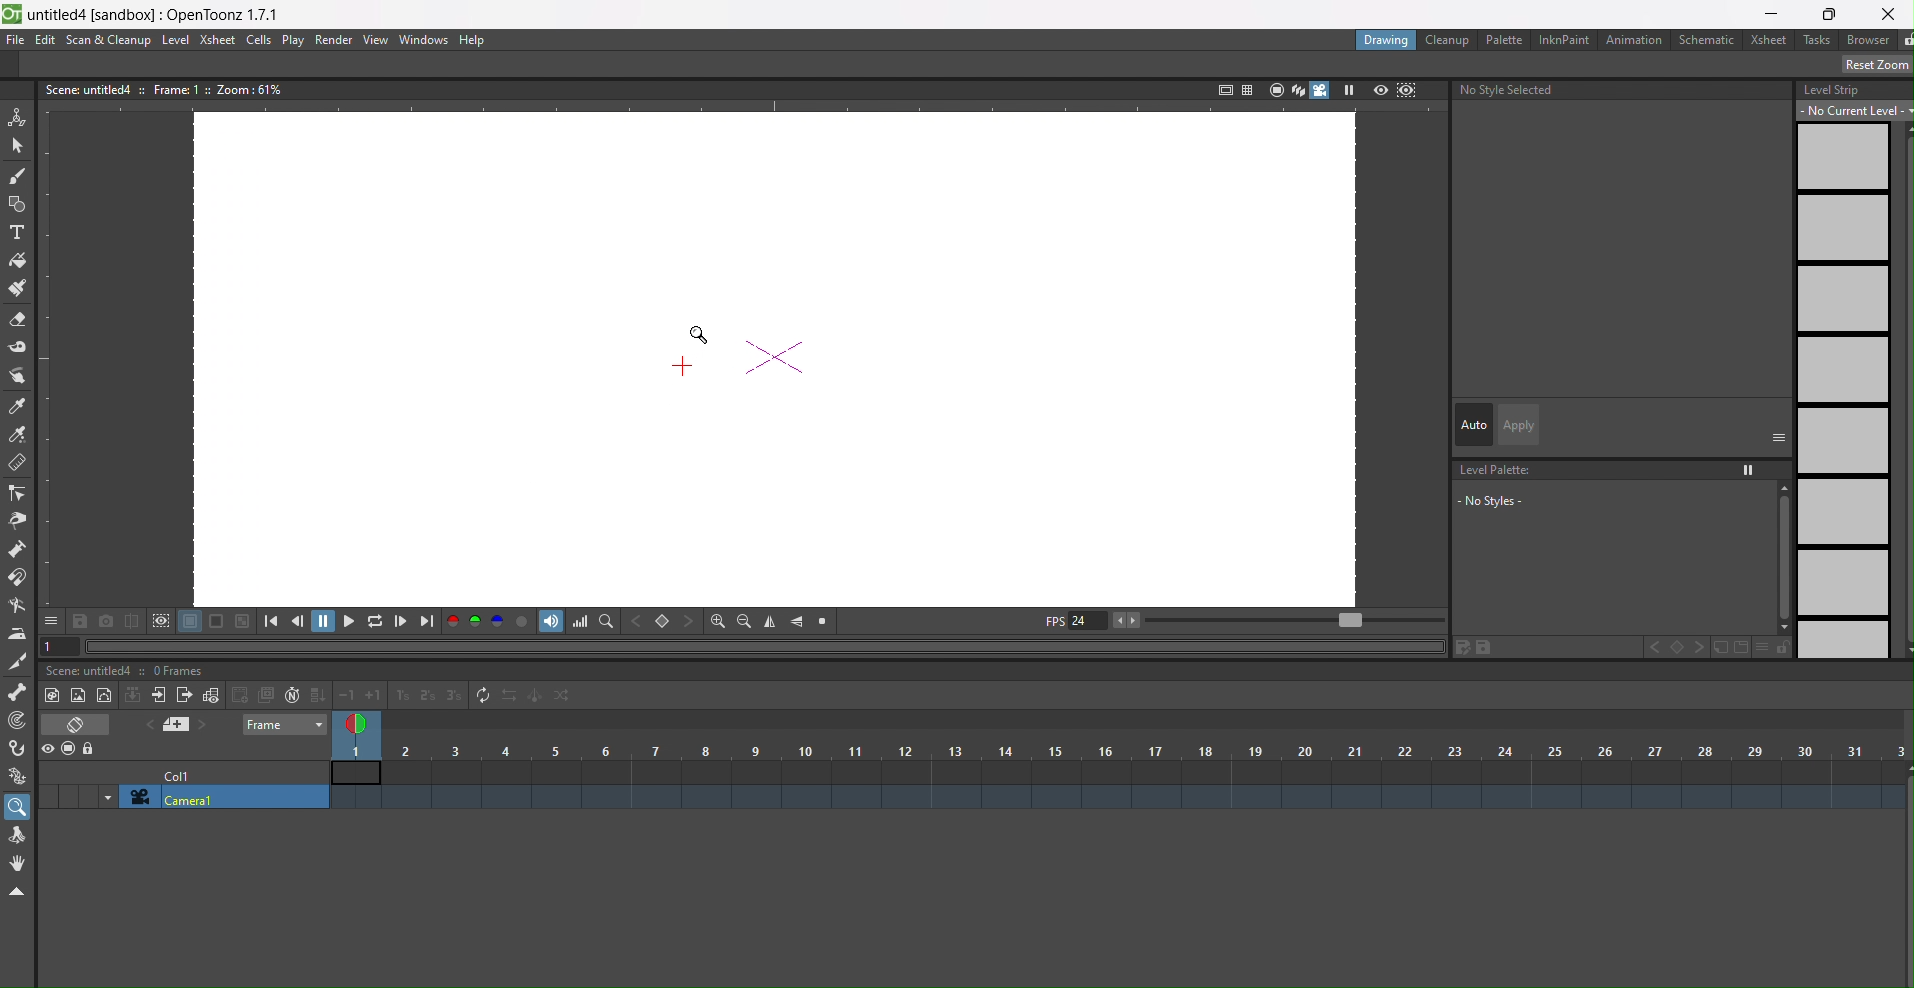  What do you see at coordinates (218, 40) in the screenshot?
I see `xsheet` at bounding box center [218, 40].